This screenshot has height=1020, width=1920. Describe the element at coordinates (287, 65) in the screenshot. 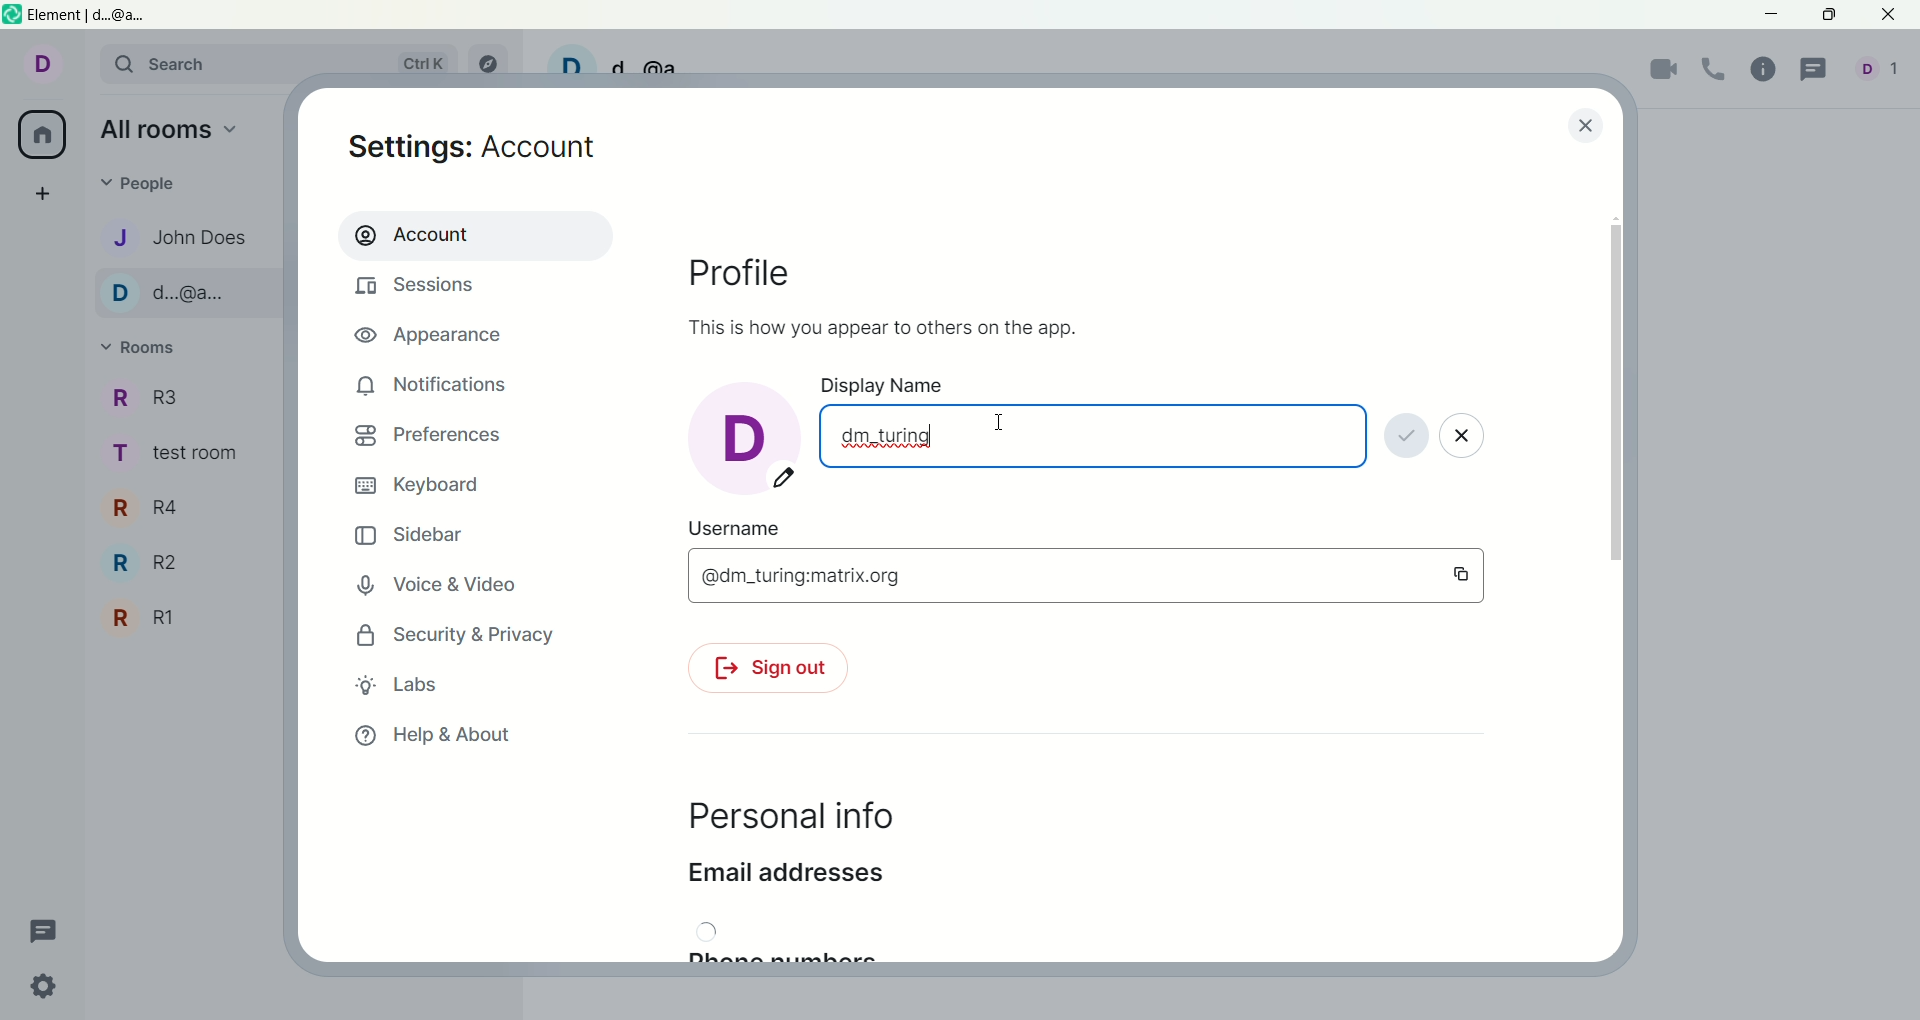

I see `search` at that location.